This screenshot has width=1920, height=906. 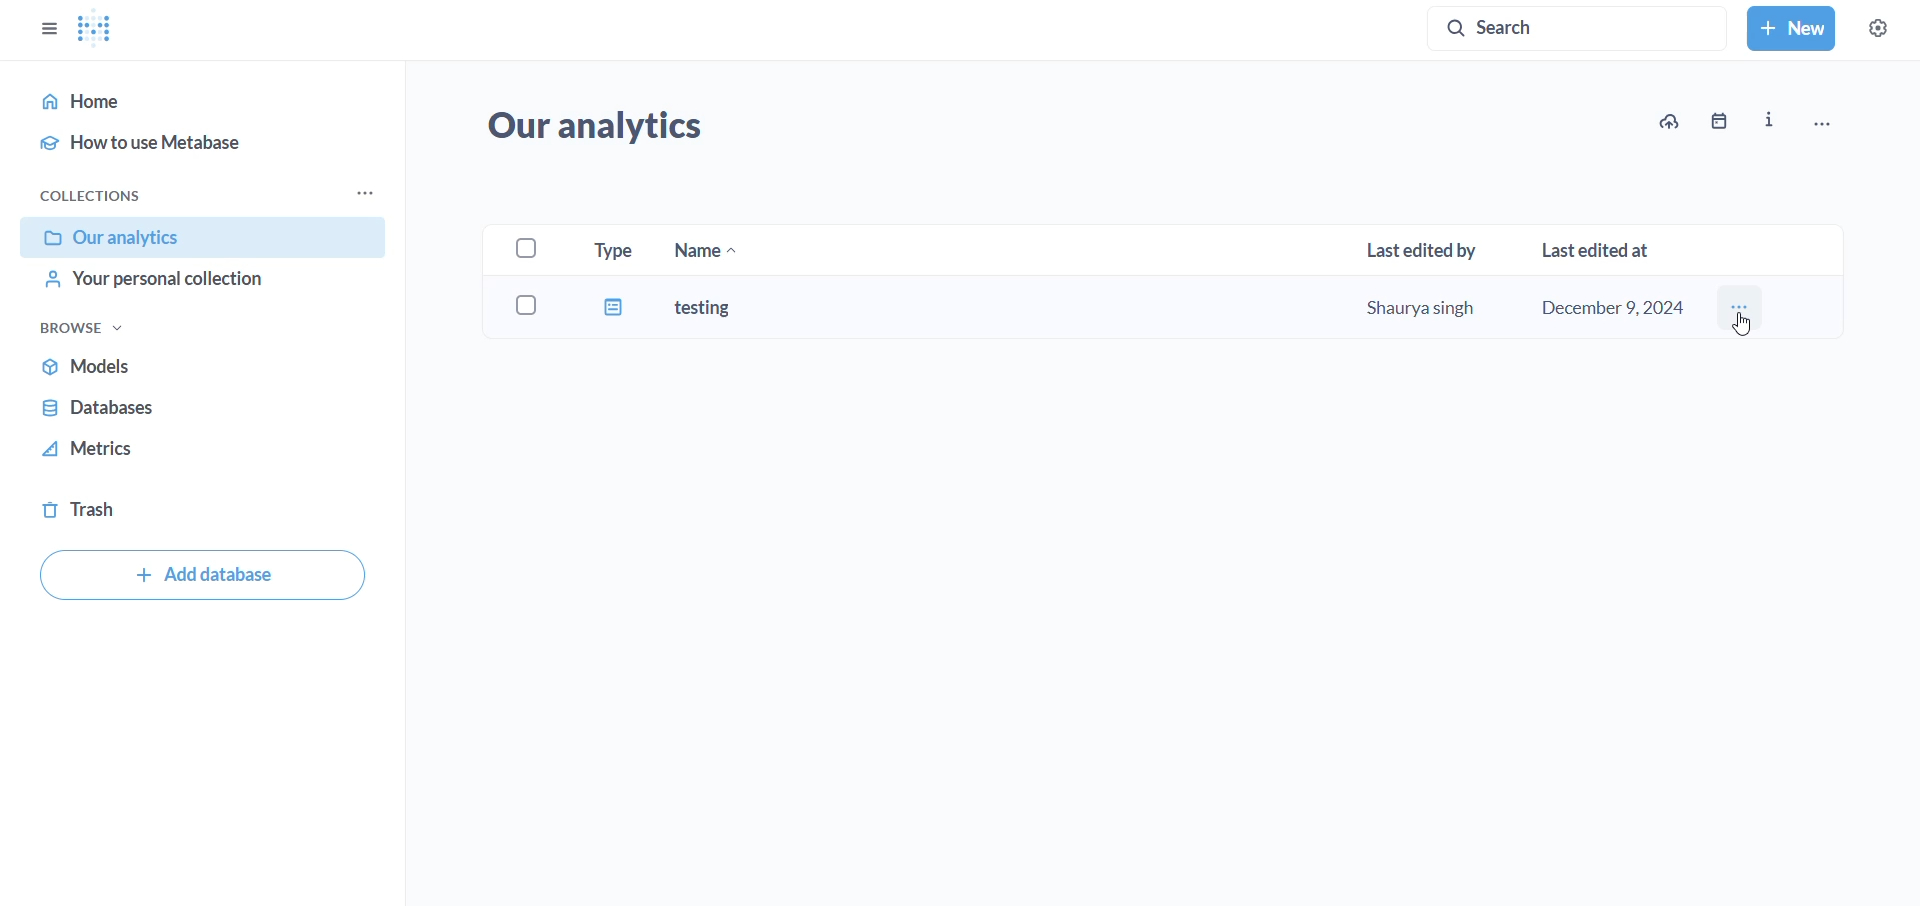 I want to click on new button, so click(x=1790, y=28).